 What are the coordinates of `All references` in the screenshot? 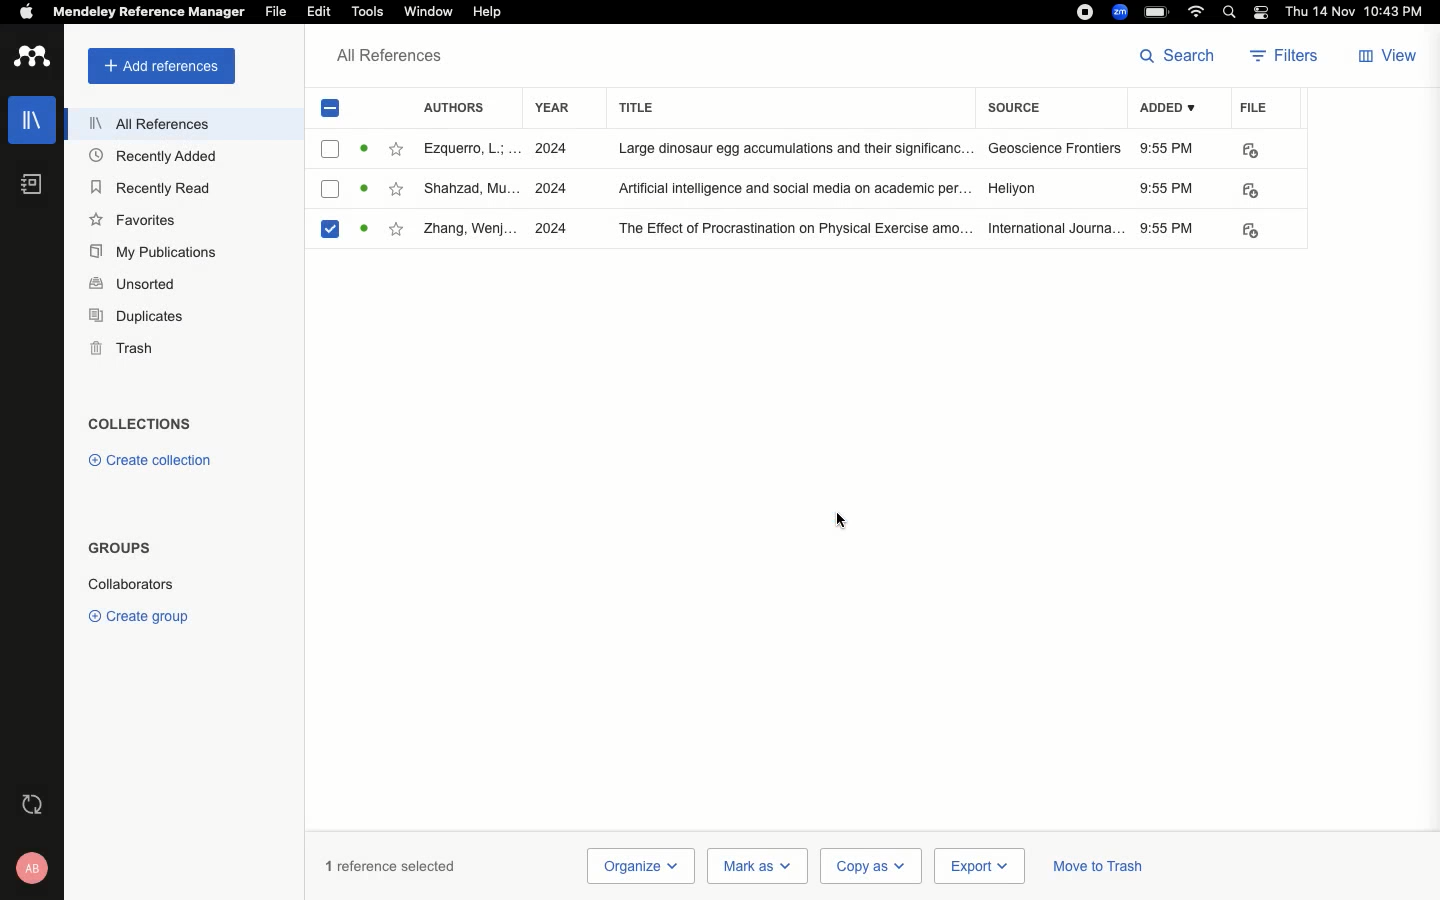 It's located at (390, 60).